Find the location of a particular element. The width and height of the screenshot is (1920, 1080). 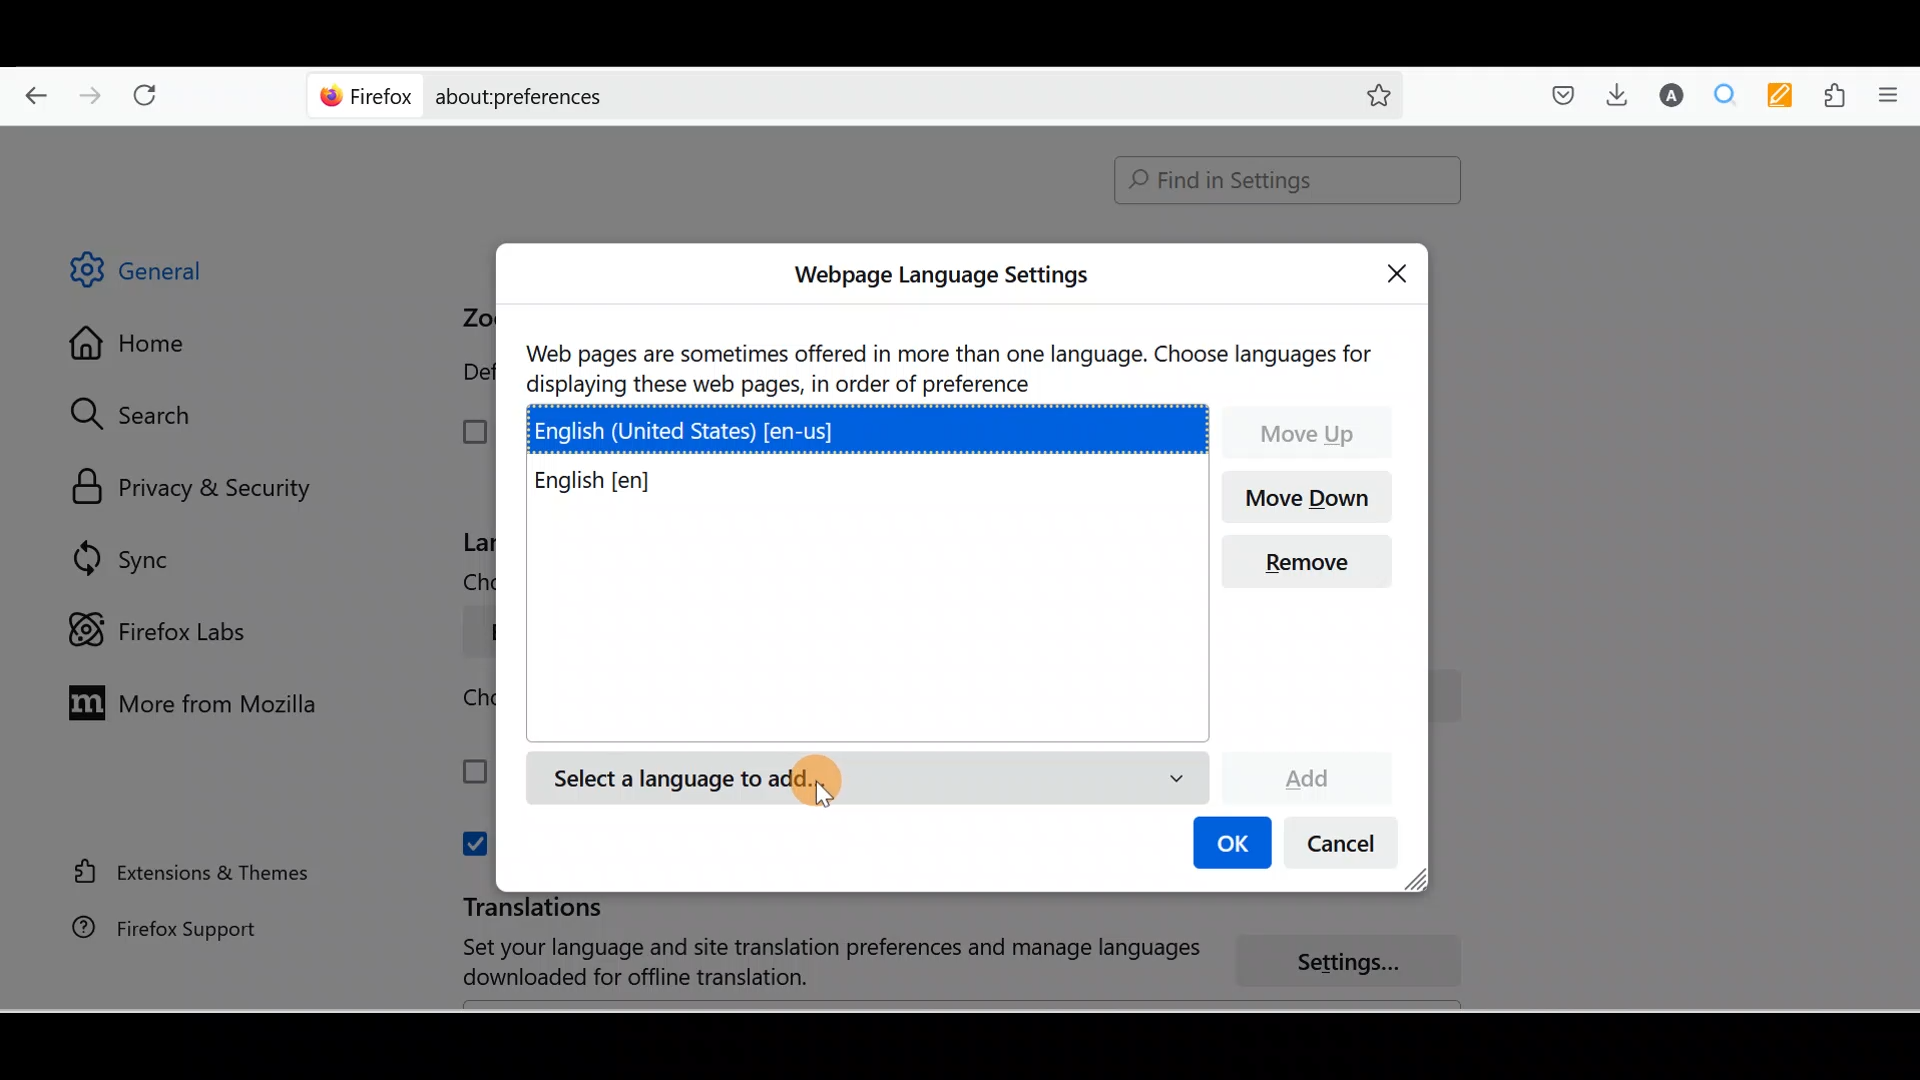

Go forward back one page is located at coordinates (93, 94).